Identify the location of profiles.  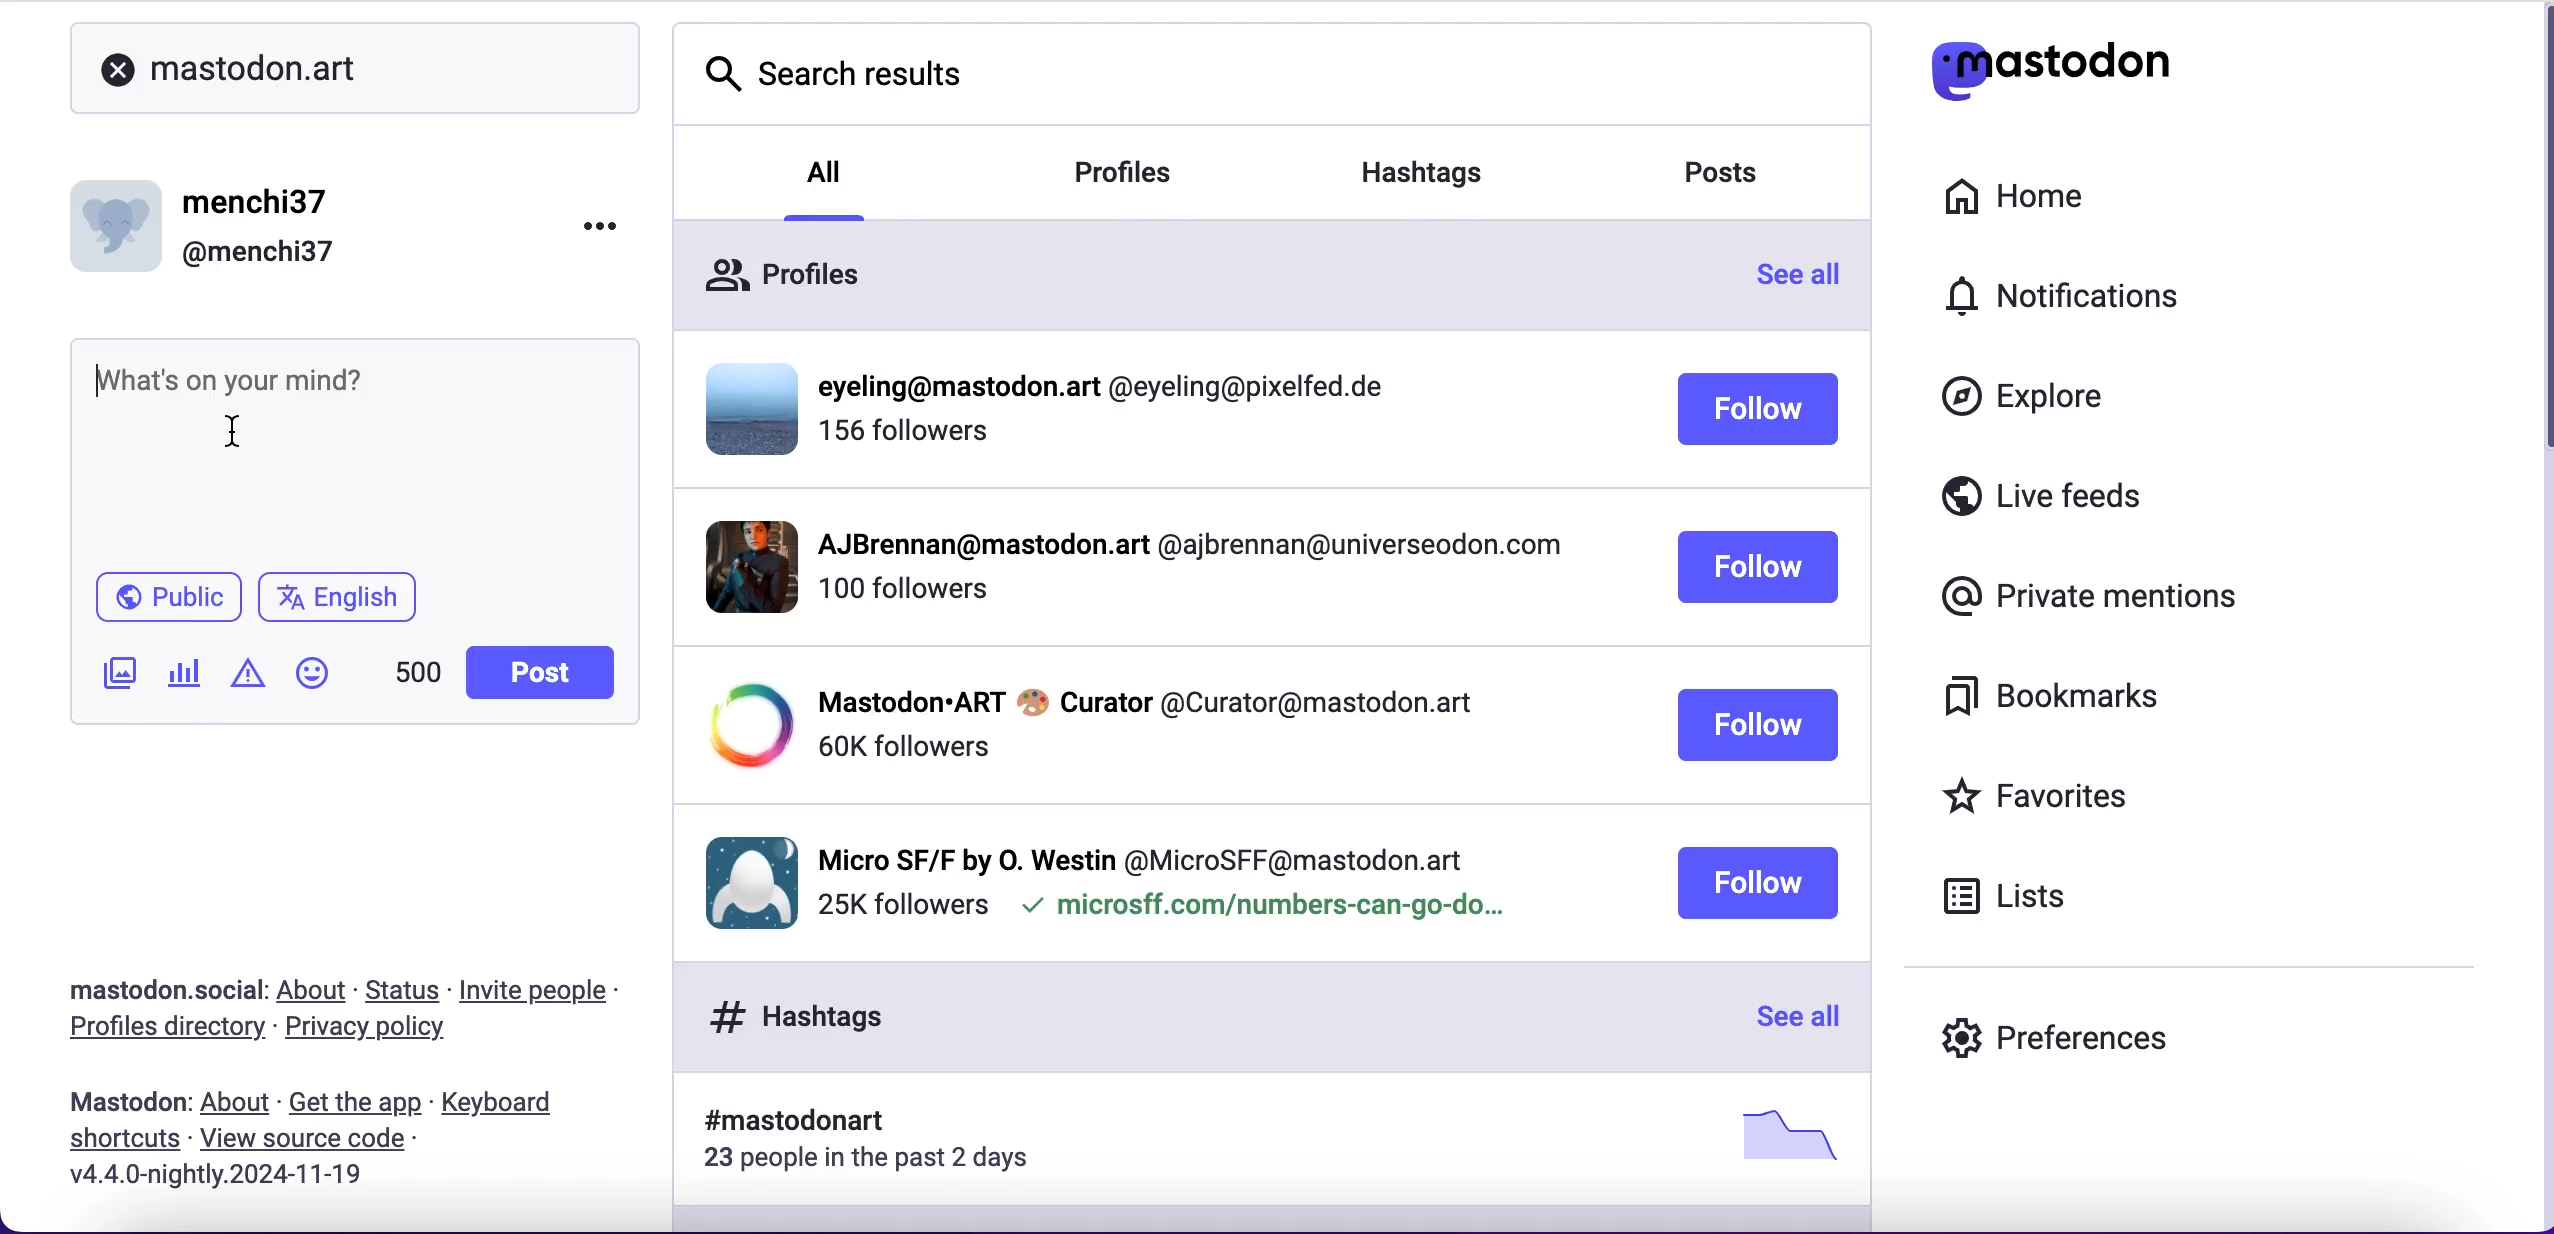
(797, 268).